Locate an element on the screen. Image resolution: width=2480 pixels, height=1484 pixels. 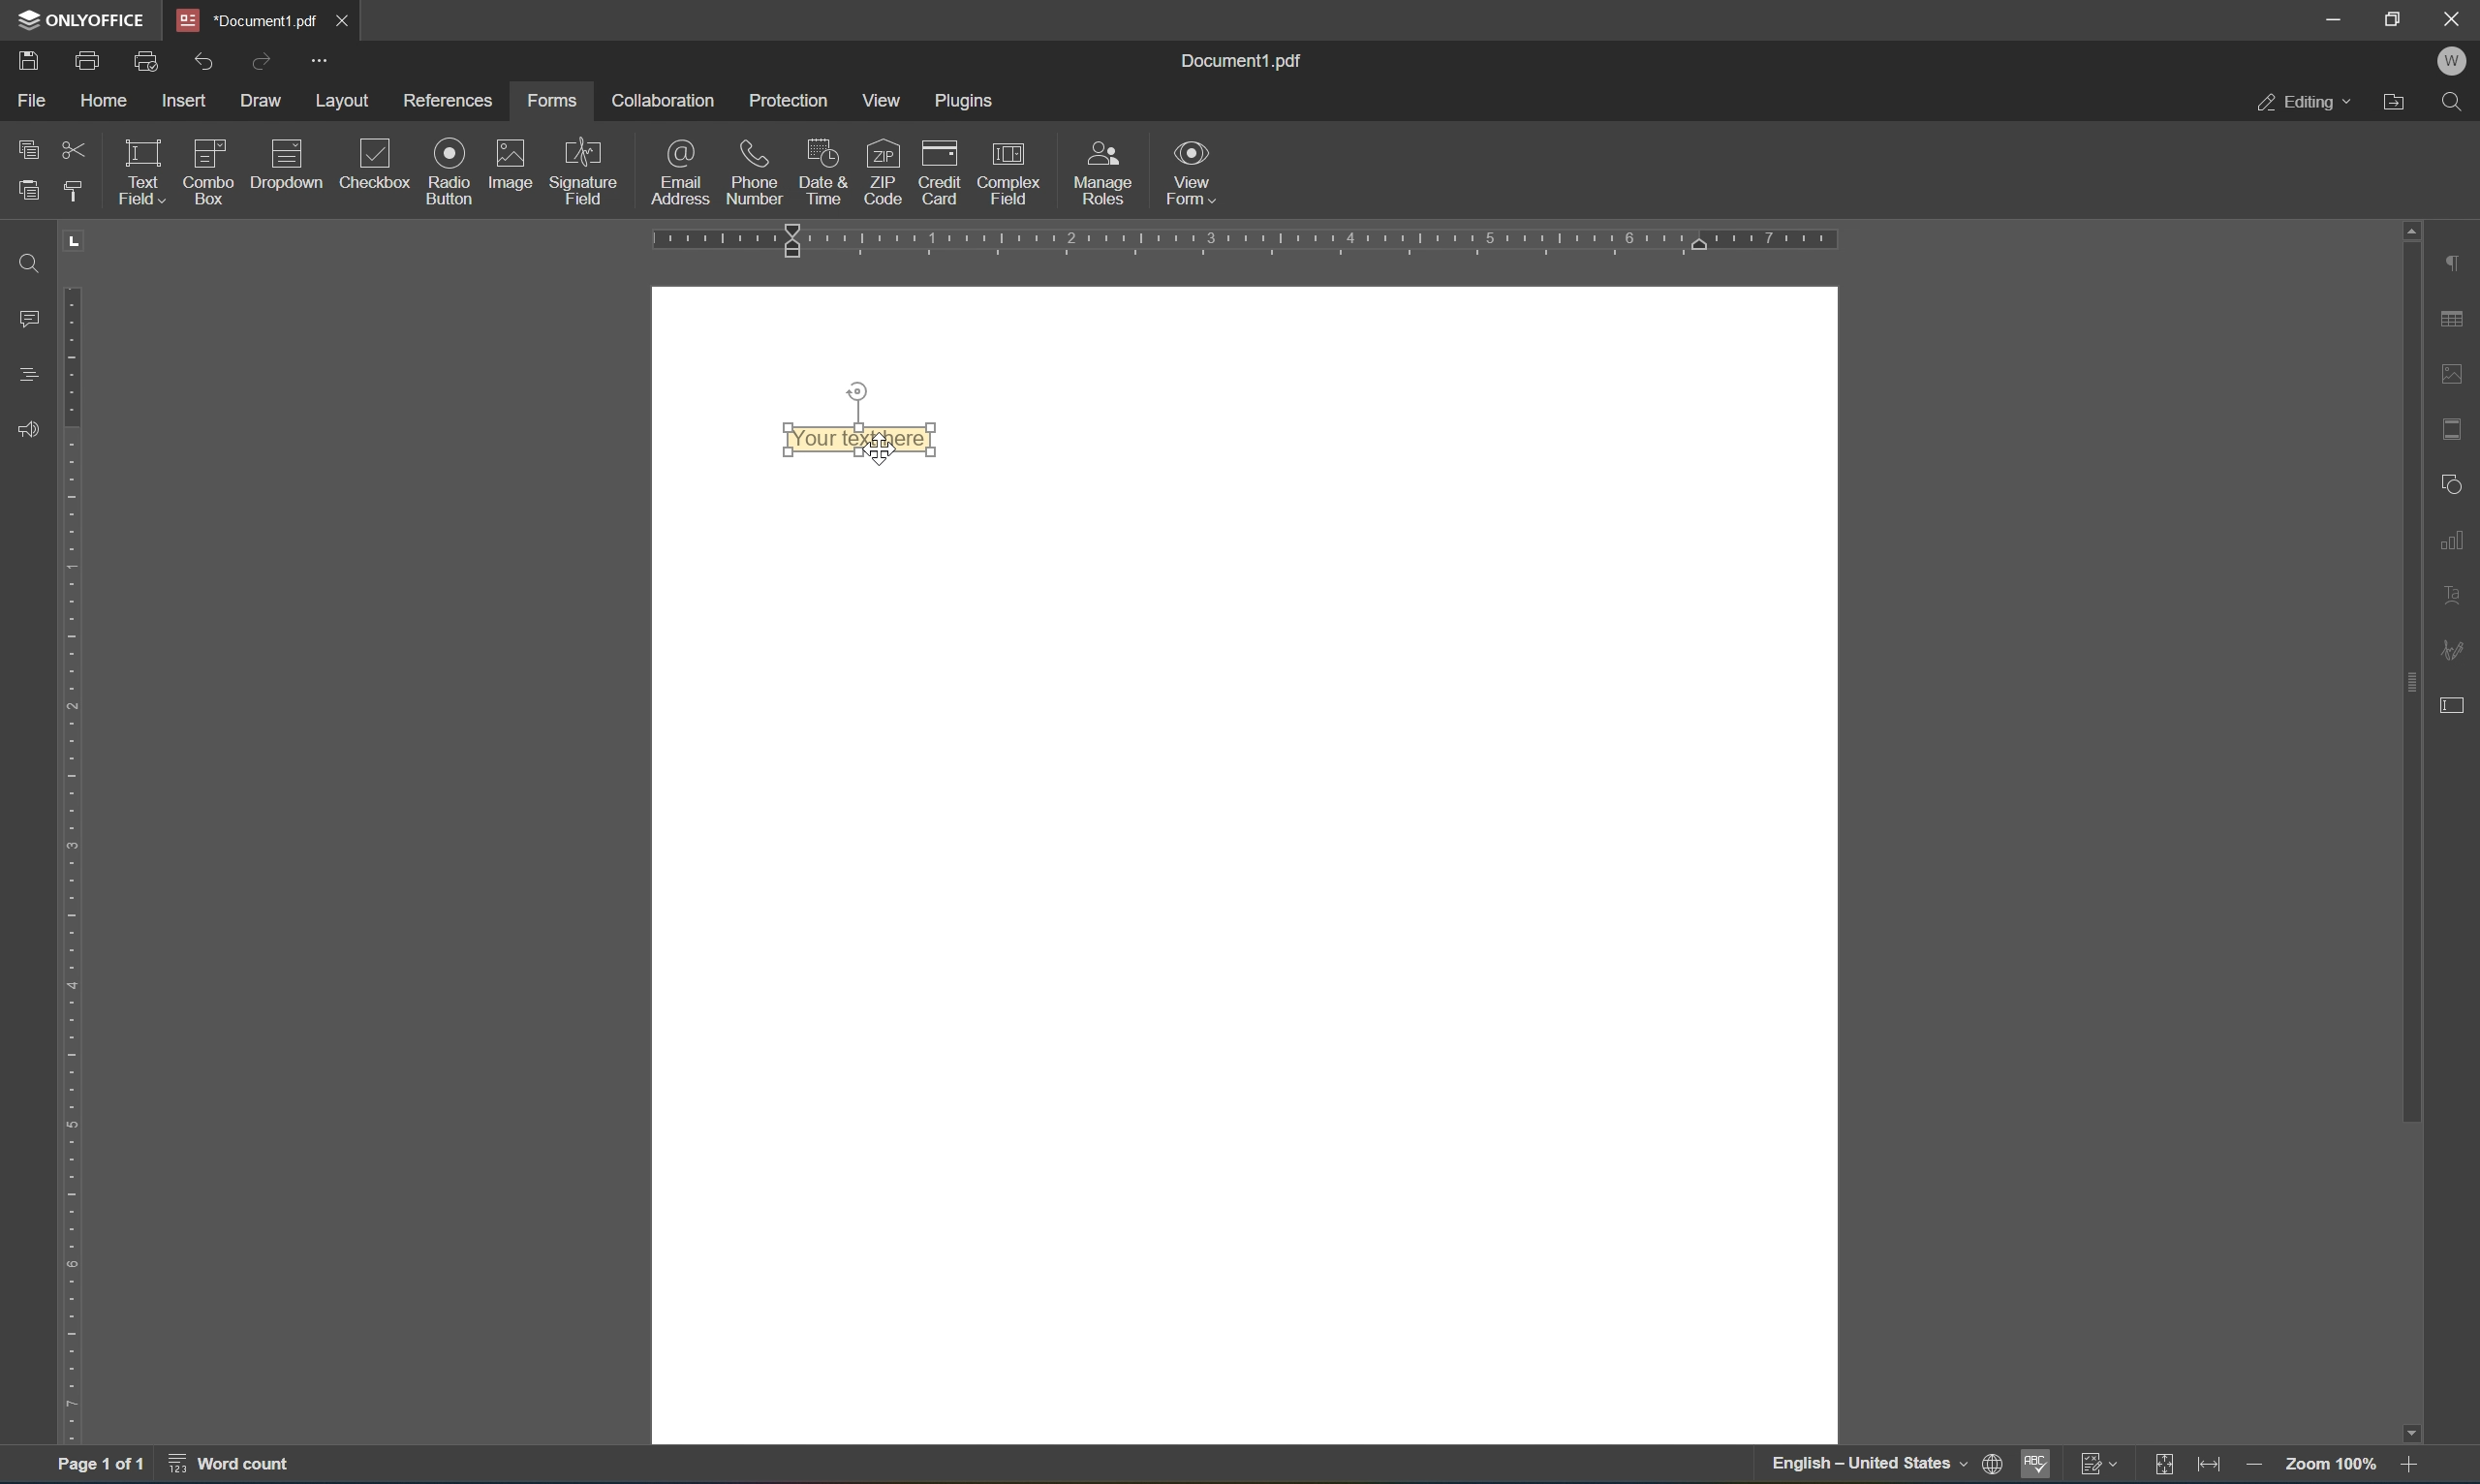
zoom out is located at coordinates (2257, 1466).